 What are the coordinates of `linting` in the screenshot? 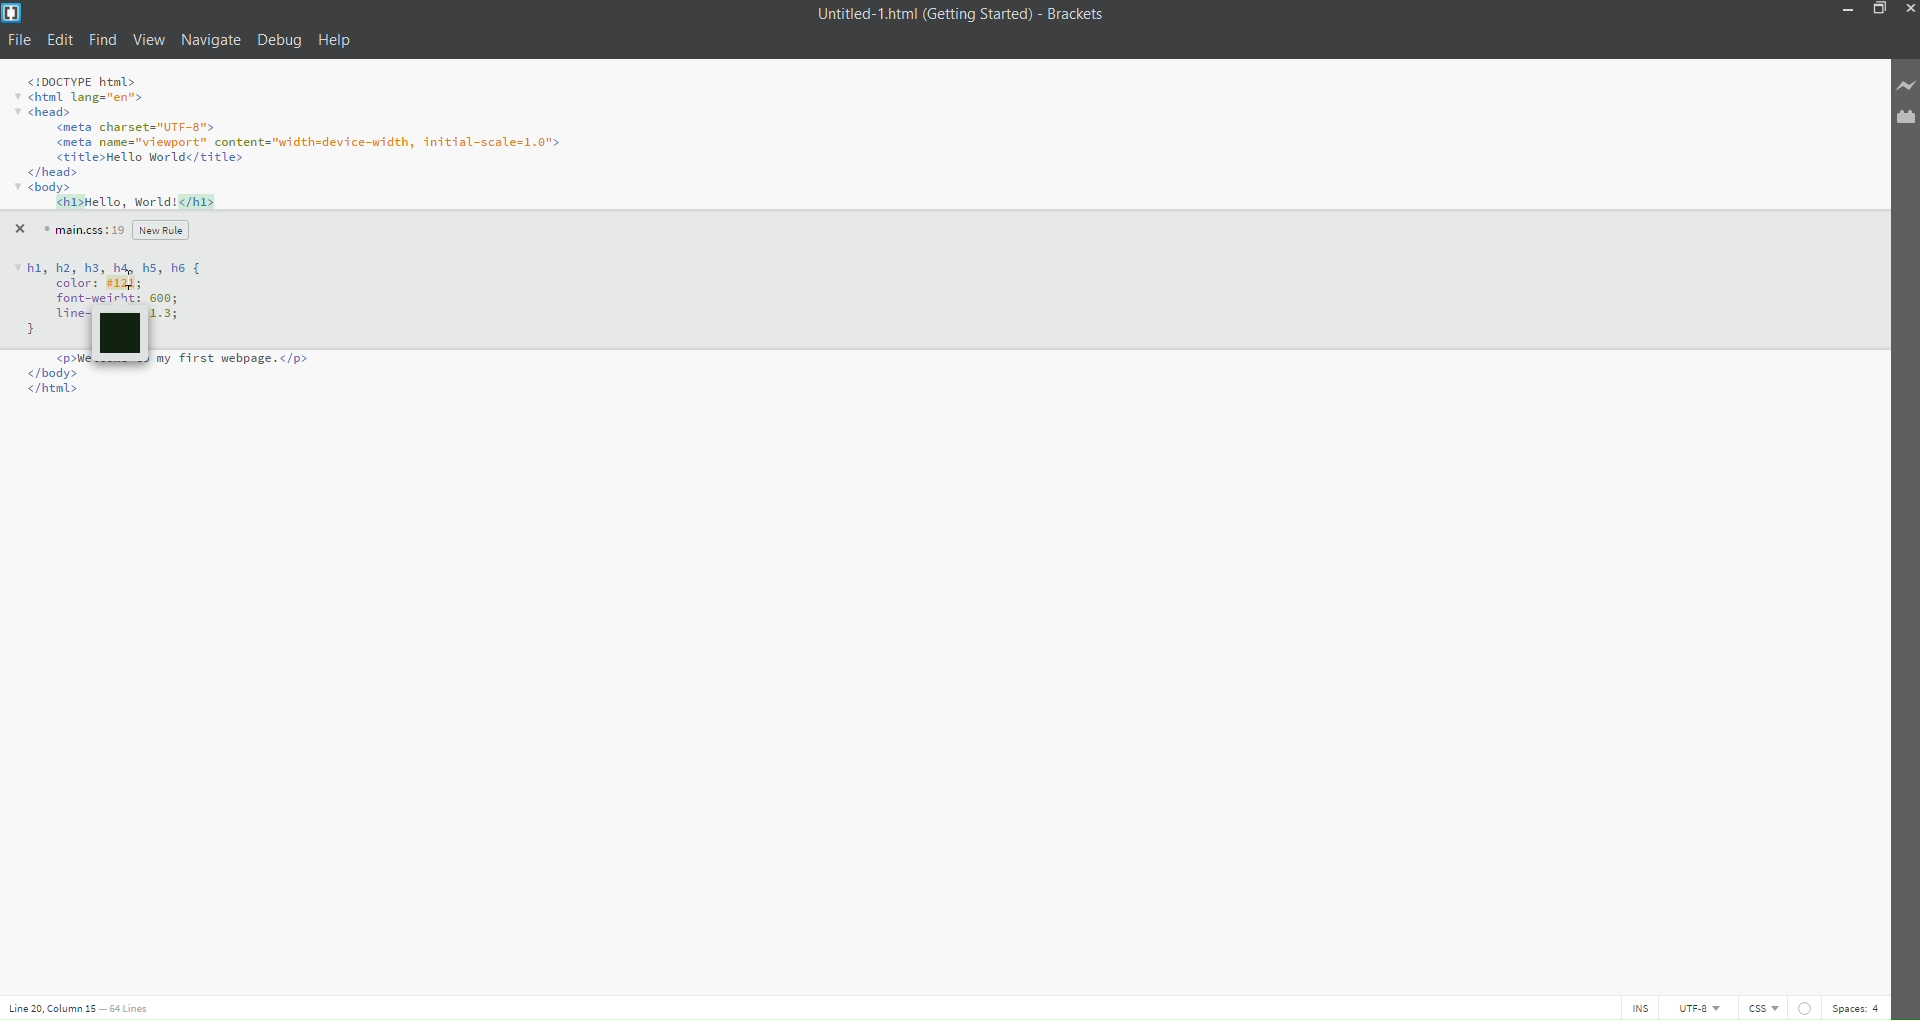 It's located at (1802, 1005).